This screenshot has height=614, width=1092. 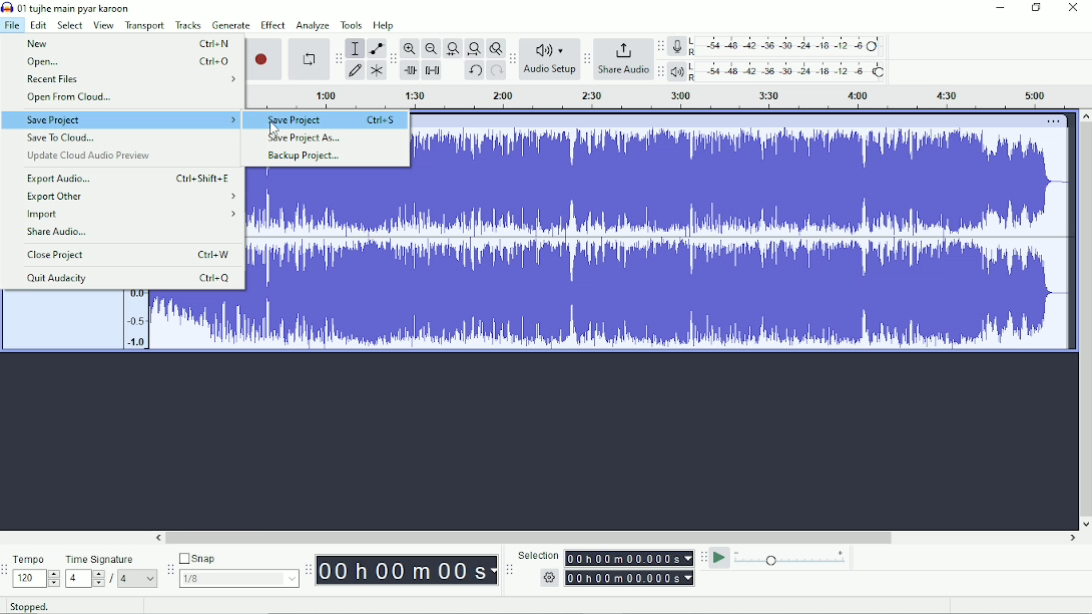 I want to click on Share Audio, so click(x=65, y=232).